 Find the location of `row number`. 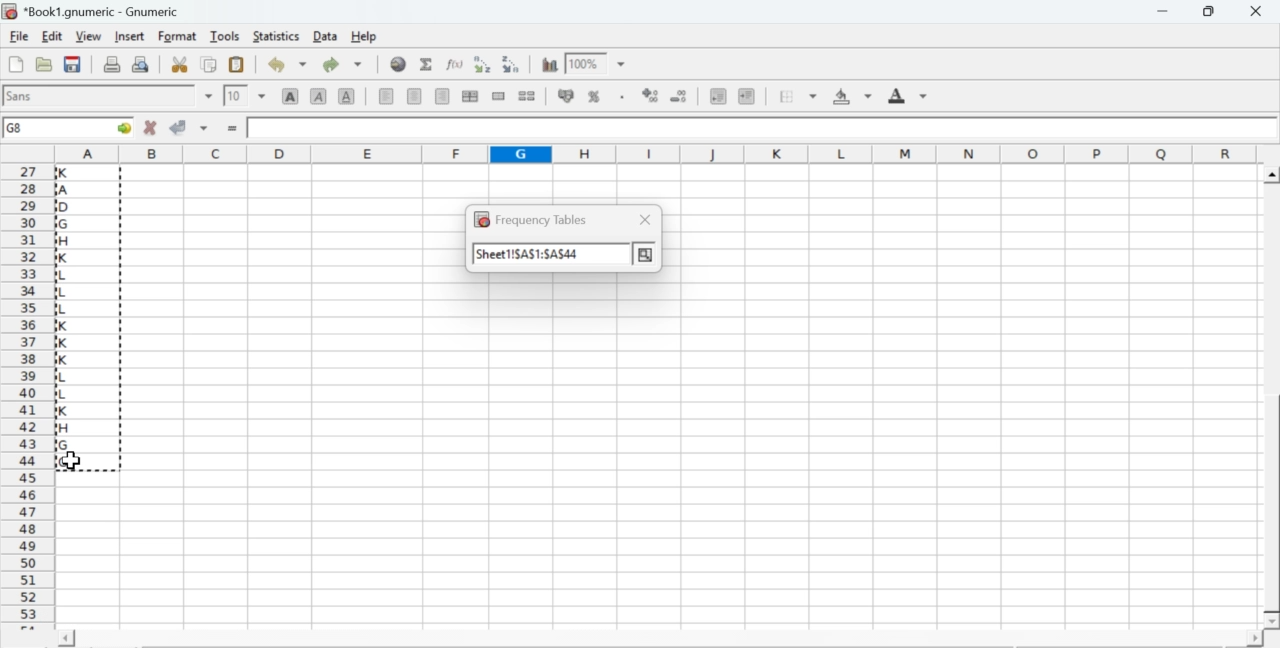

row number is located at coordinates (26, 396).